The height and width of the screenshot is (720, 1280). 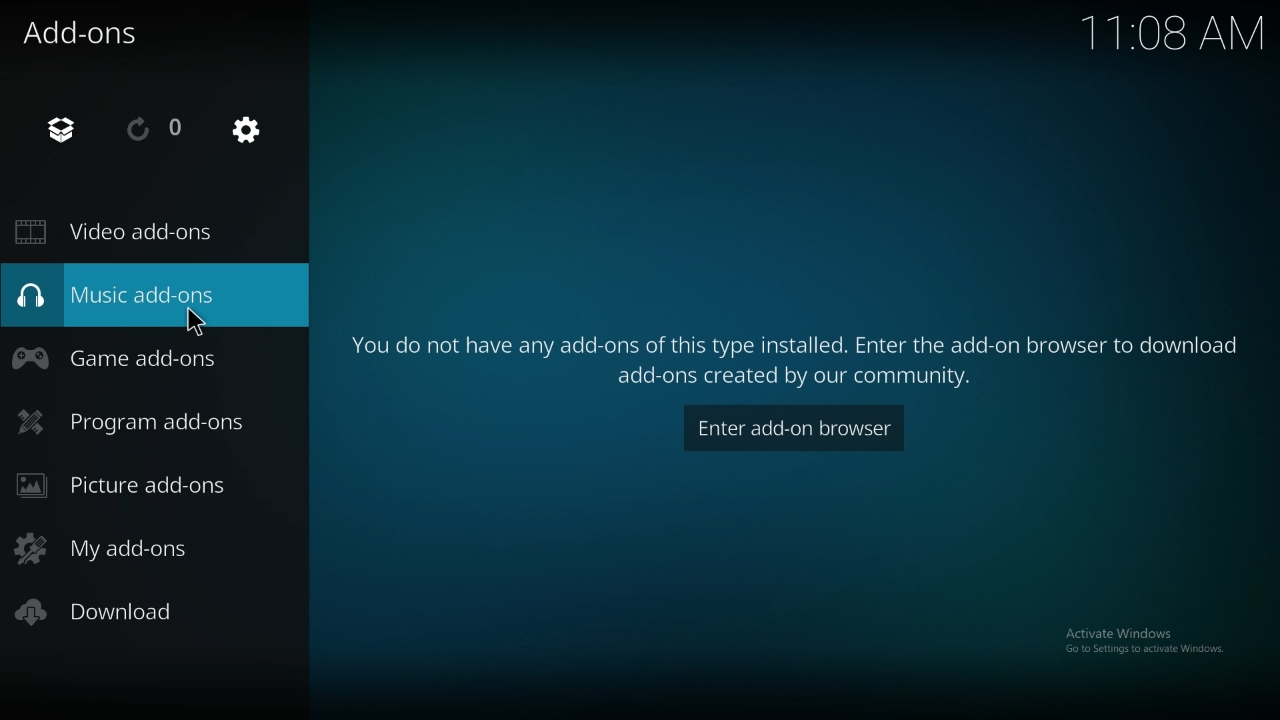 I want to click on enter add on browser, so click(x=795, y=428).